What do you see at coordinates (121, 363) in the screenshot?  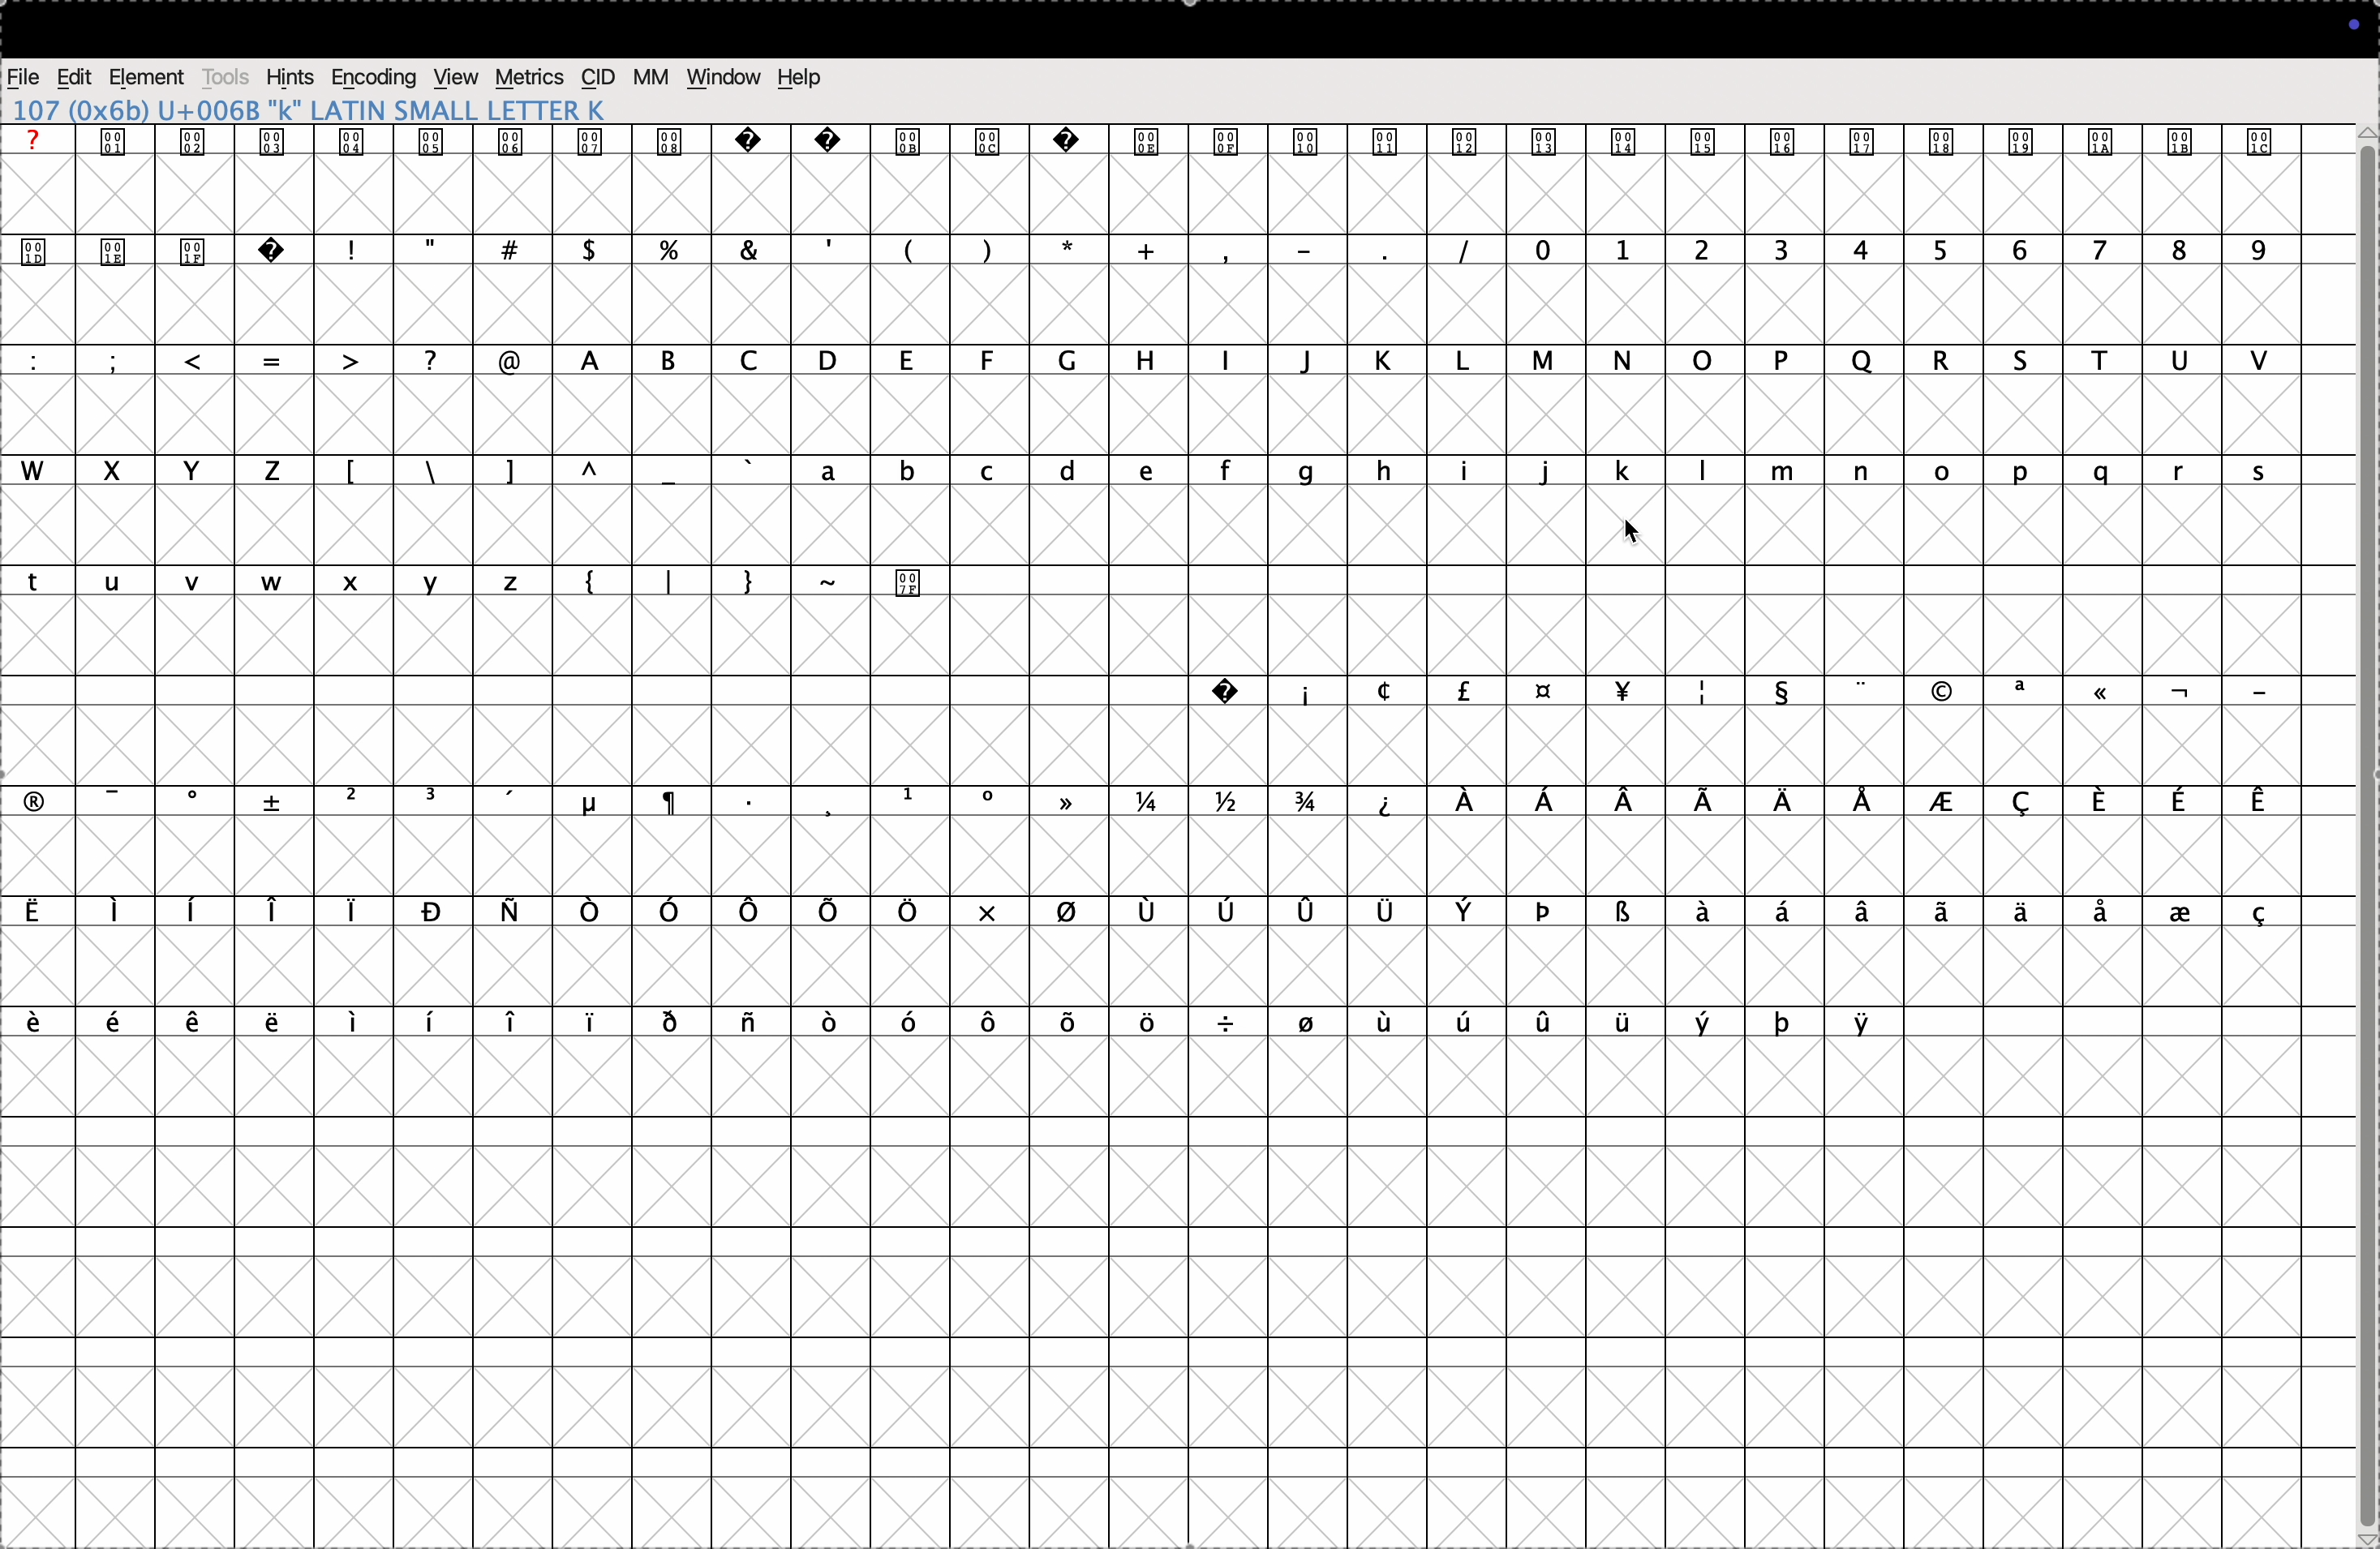 I see `:` at bounding box center [121, 363].